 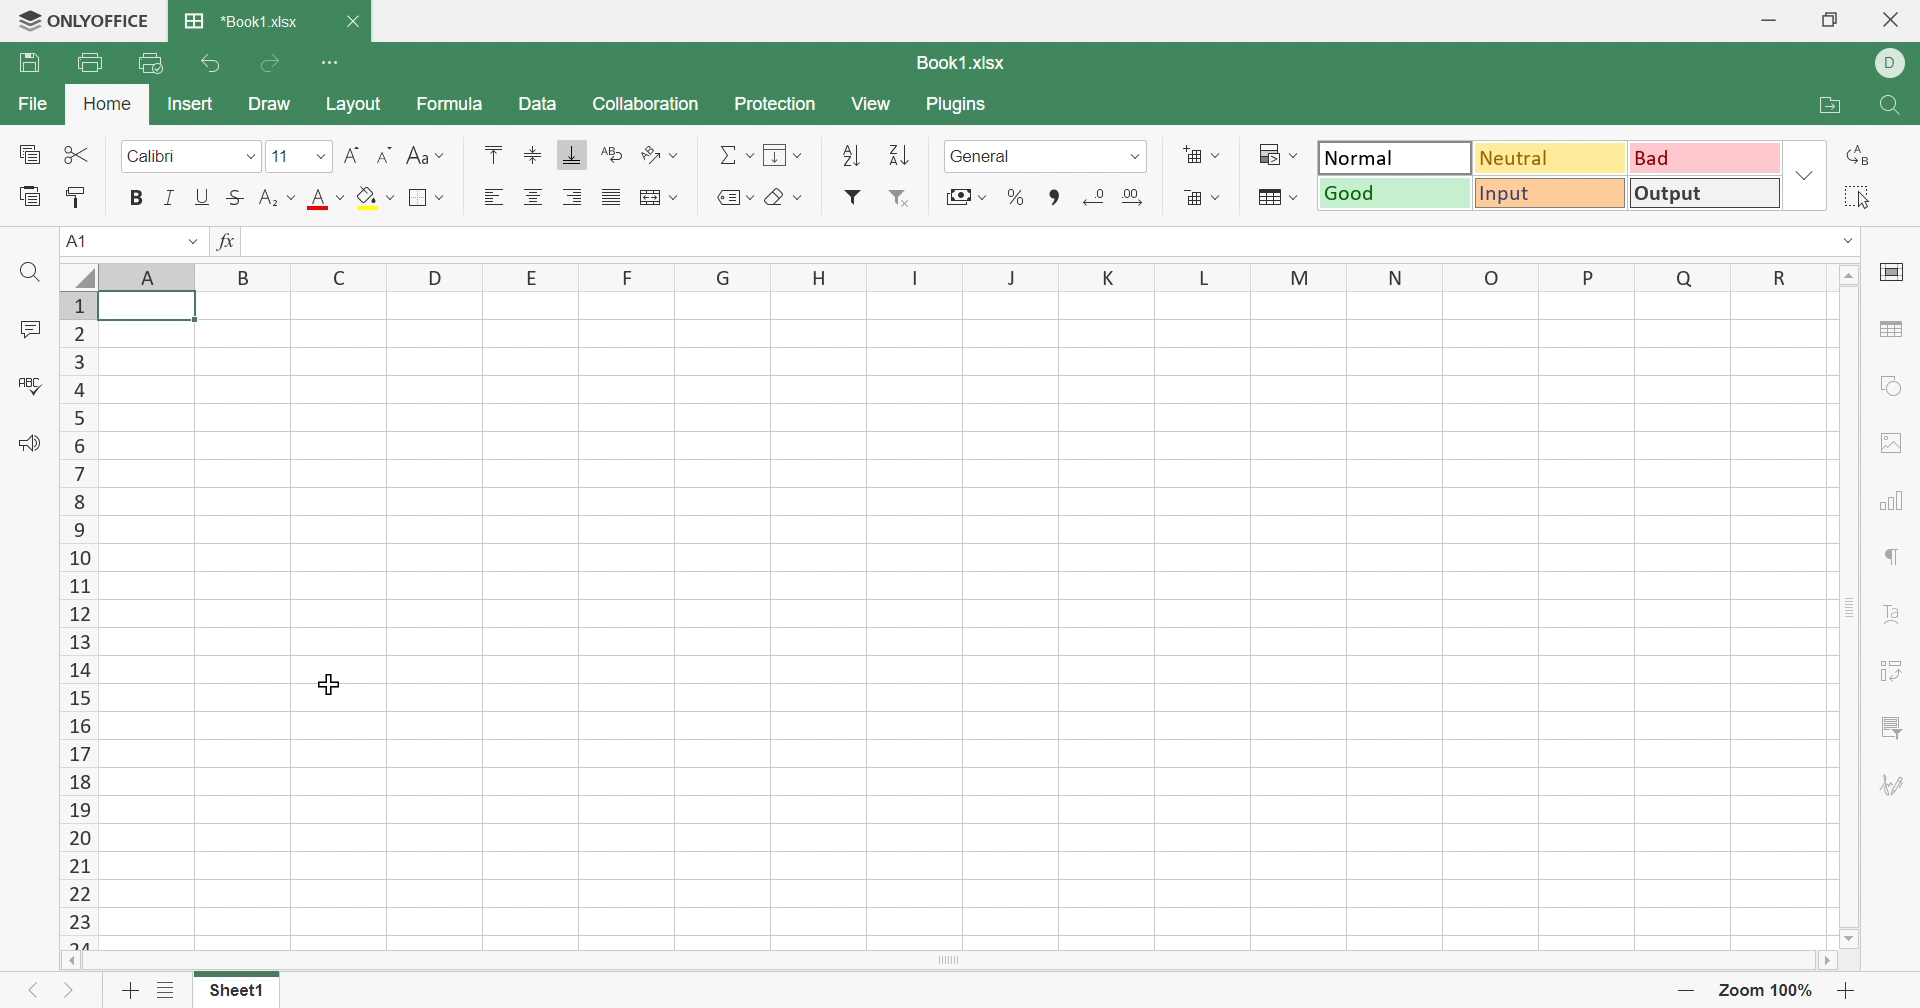 I want to click on Underline, so click(x=203, y=197).